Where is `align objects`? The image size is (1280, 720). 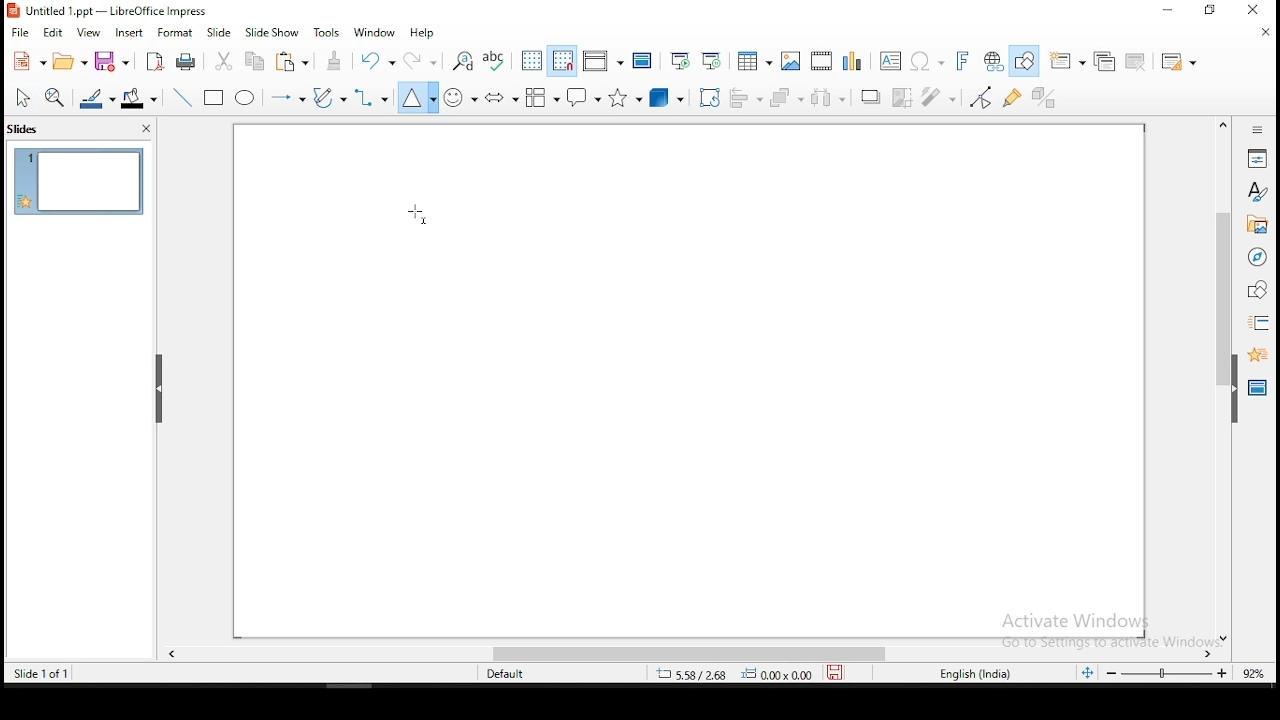 align objects is located at coordinates (745, 99).